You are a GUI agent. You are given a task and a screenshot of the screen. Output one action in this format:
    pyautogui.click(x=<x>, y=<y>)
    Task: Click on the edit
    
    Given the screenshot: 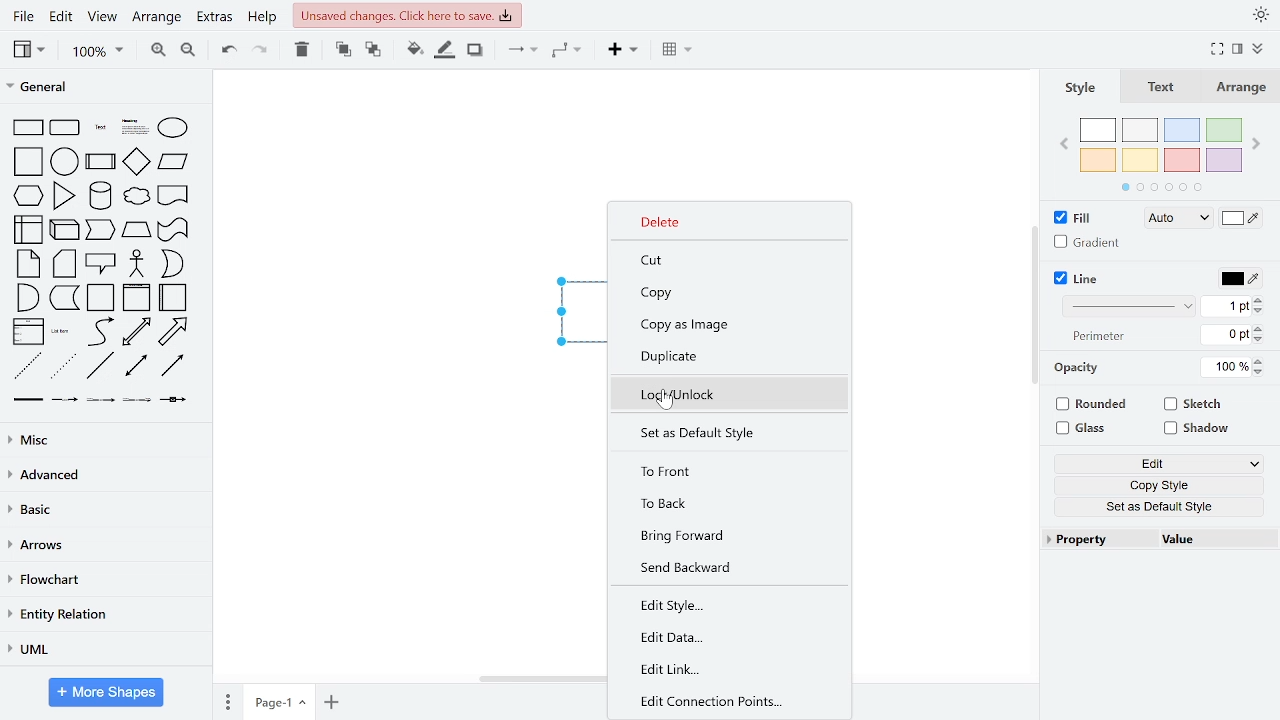 What is the action you would take?
    pyautogui.click(x=1160, y=463)
    